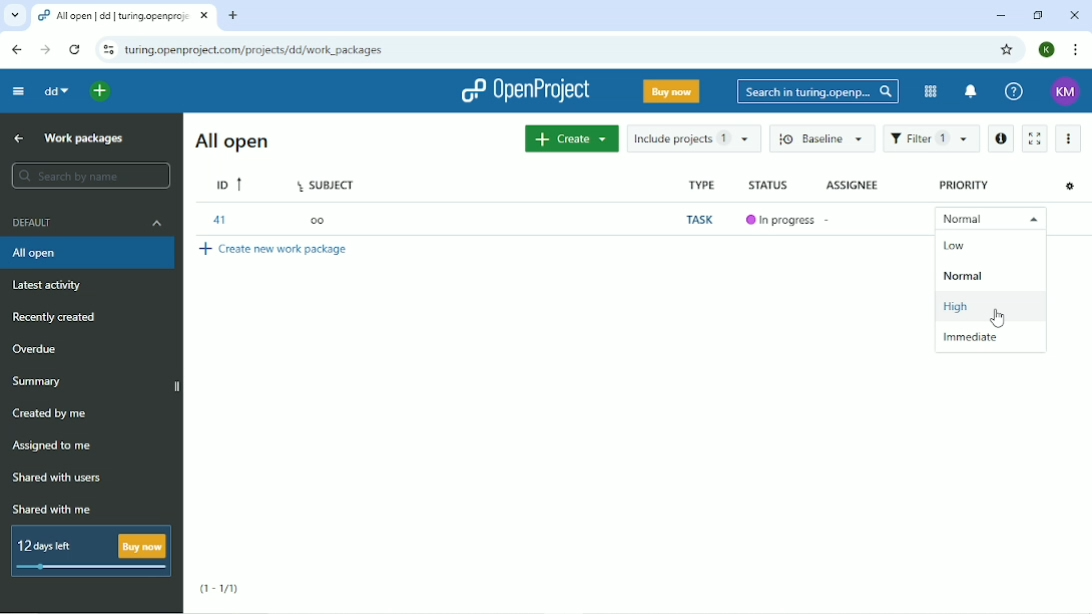 The image size is (1092, 614). Describe the element at coordinates (234, 17) in the screenshot. I see `New tab` at that location.